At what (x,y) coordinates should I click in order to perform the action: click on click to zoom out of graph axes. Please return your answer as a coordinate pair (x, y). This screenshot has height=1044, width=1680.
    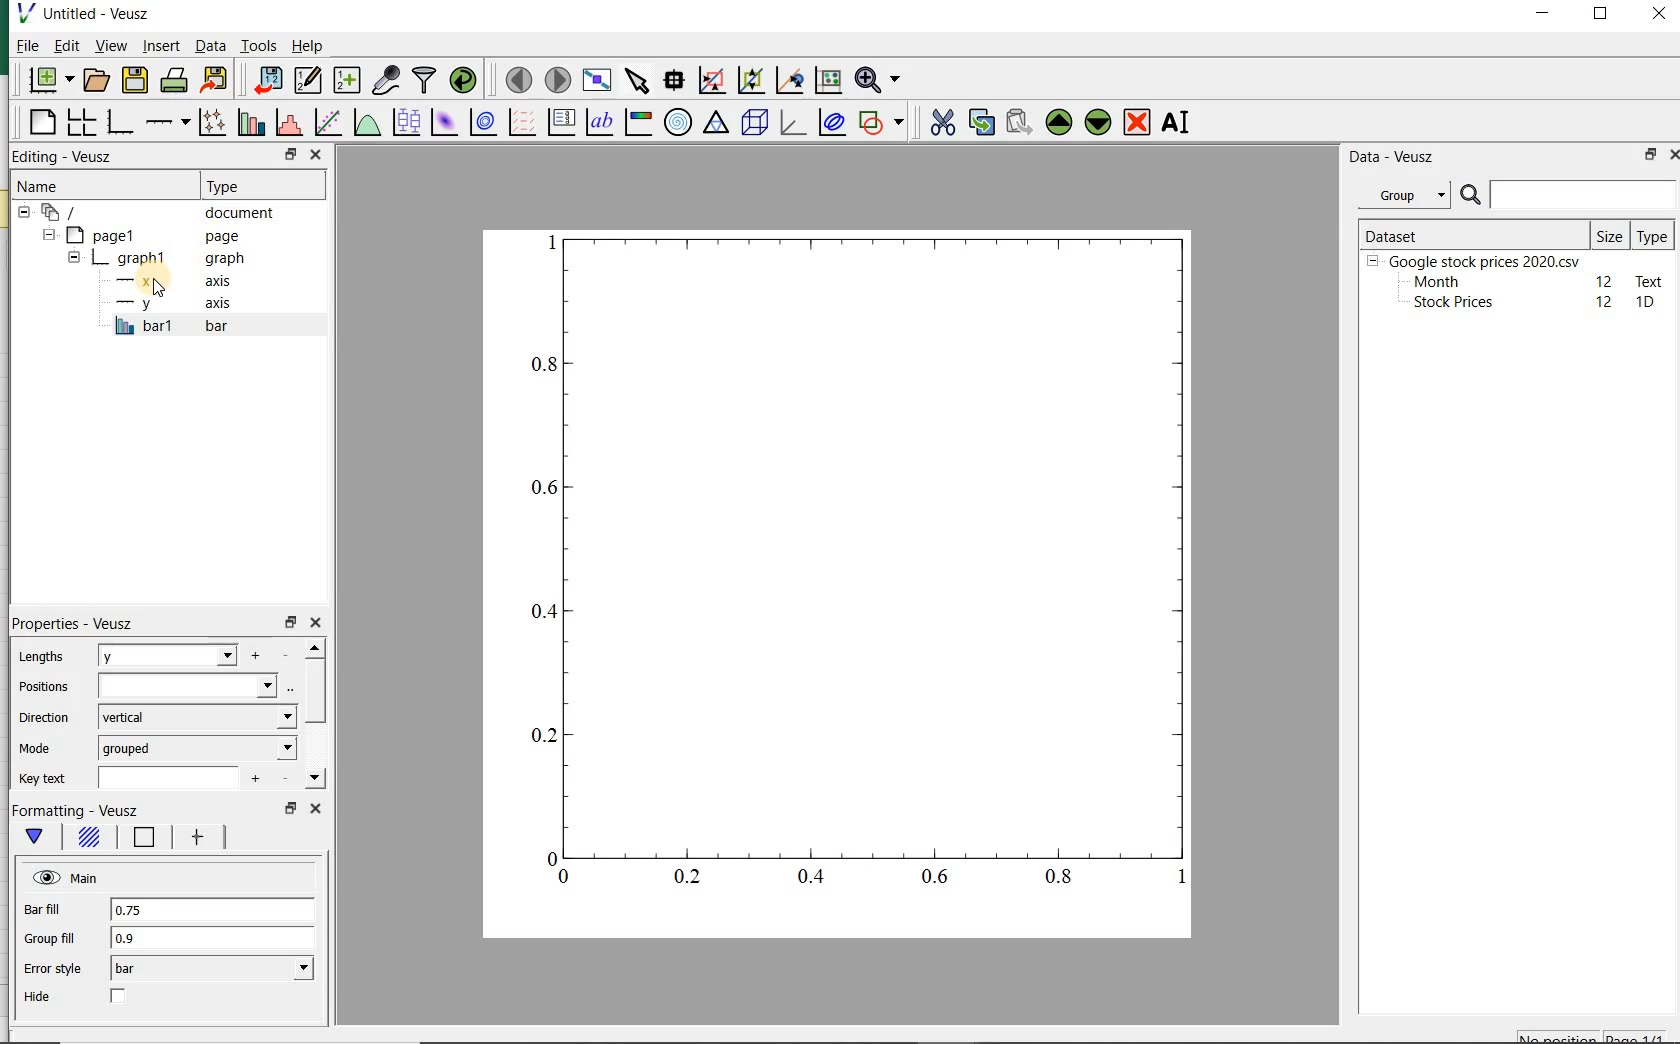
    Looking at the image, I should click on (749, 78).